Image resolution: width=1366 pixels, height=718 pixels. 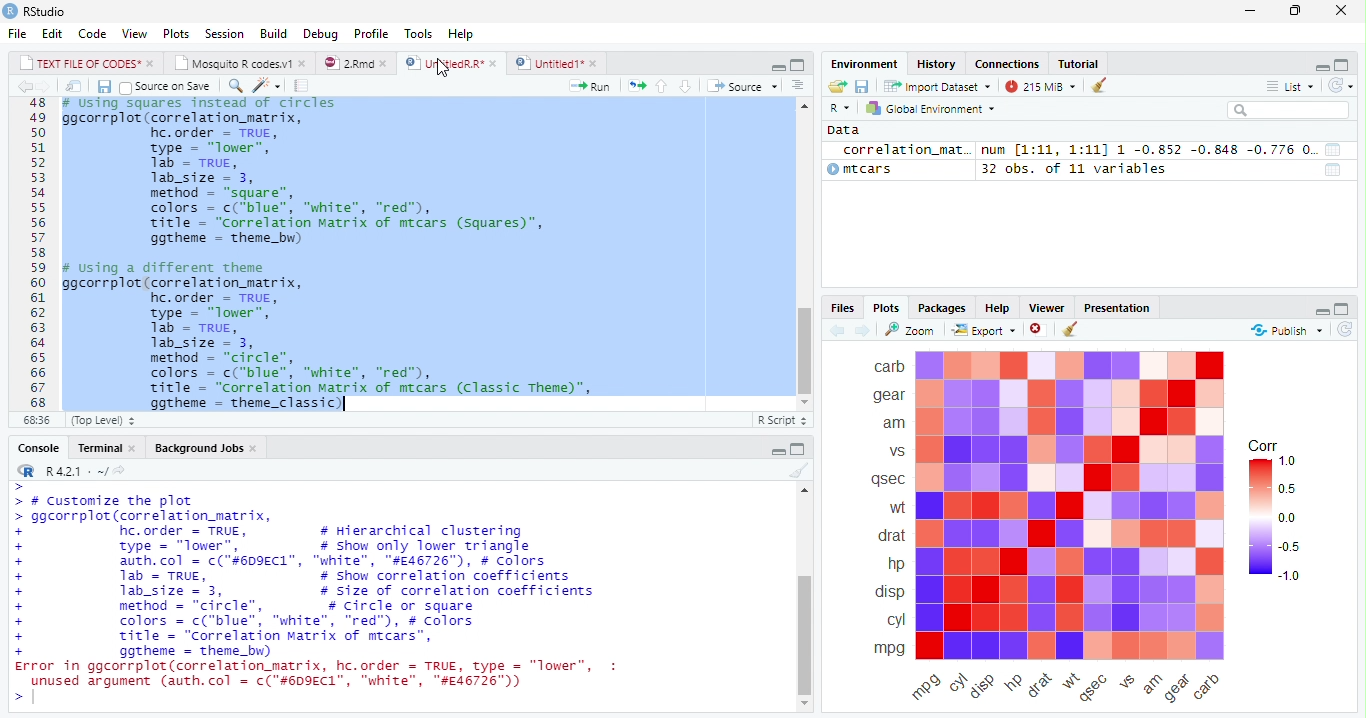 I want to click on Presentation, so click(x=1121, y=308).